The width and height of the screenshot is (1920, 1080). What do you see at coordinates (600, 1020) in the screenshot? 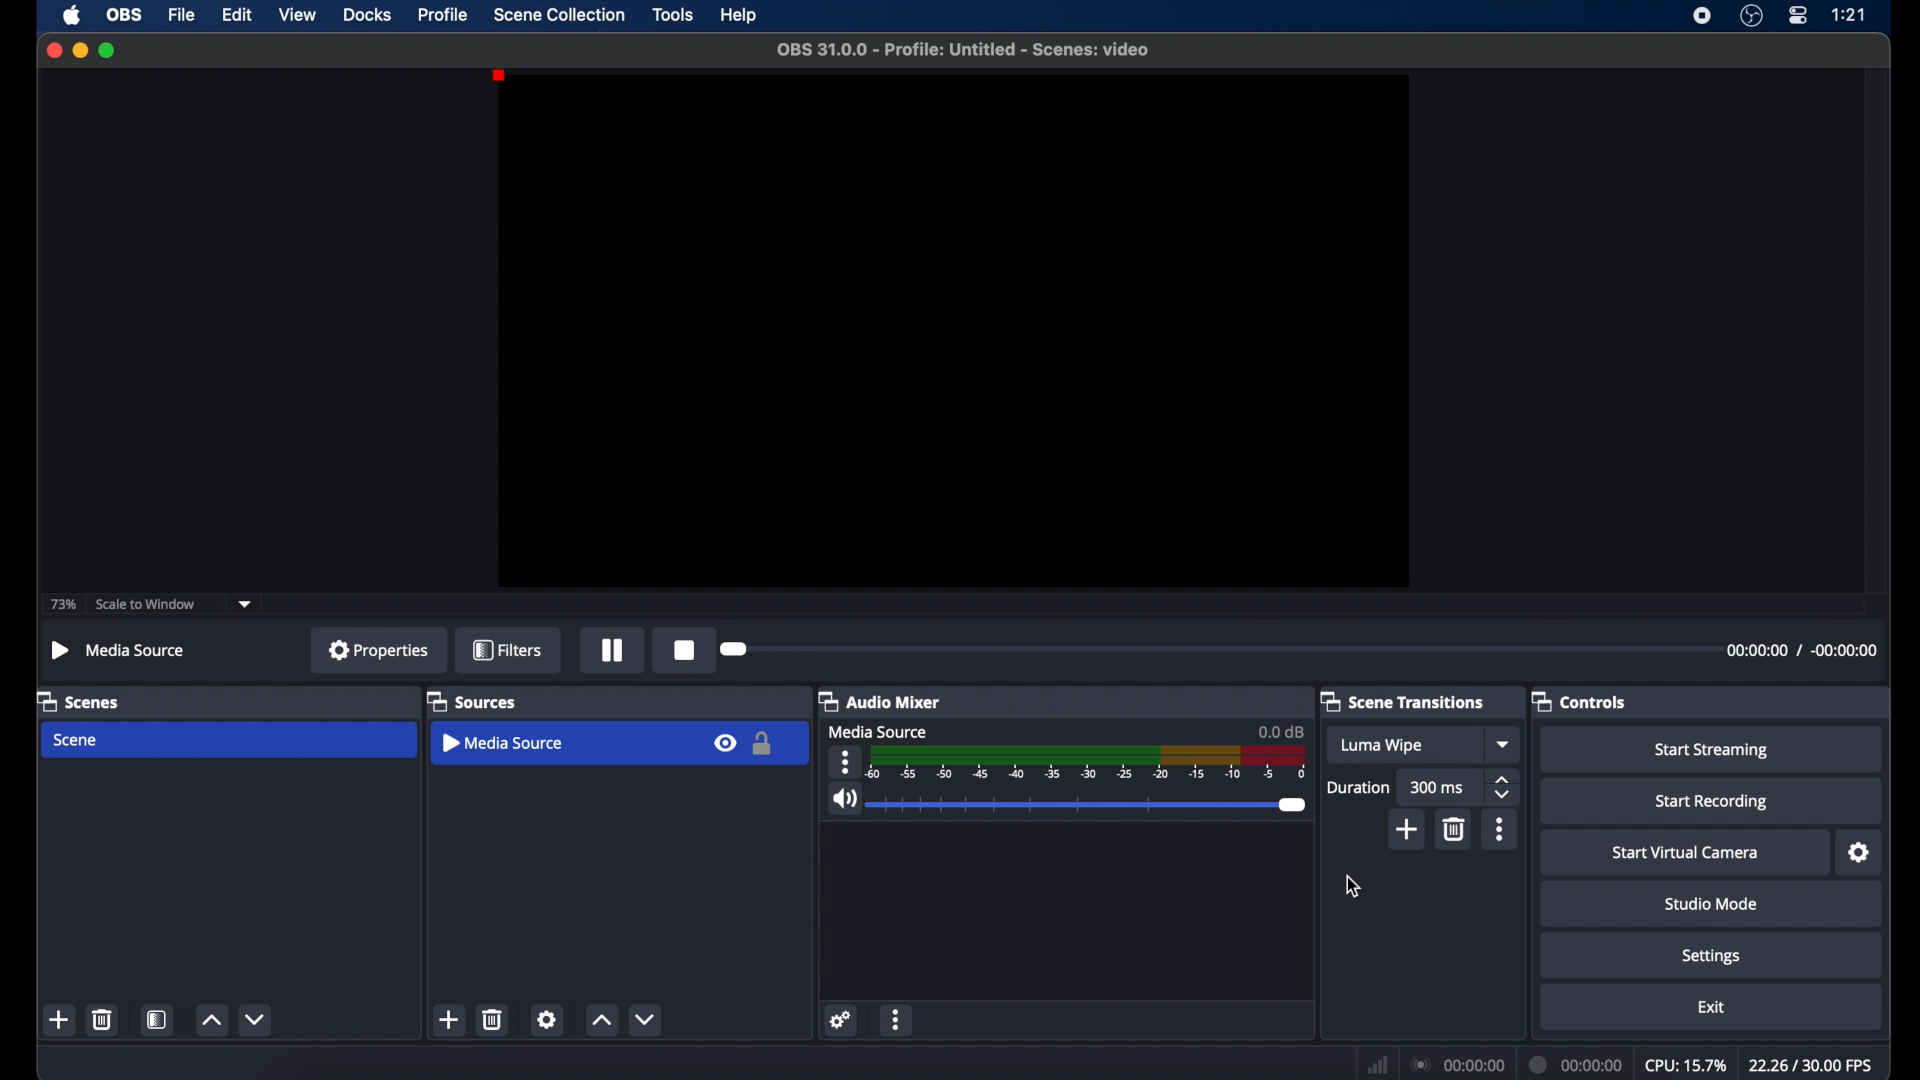
I see `increment` at bounding box center [600, 1020].